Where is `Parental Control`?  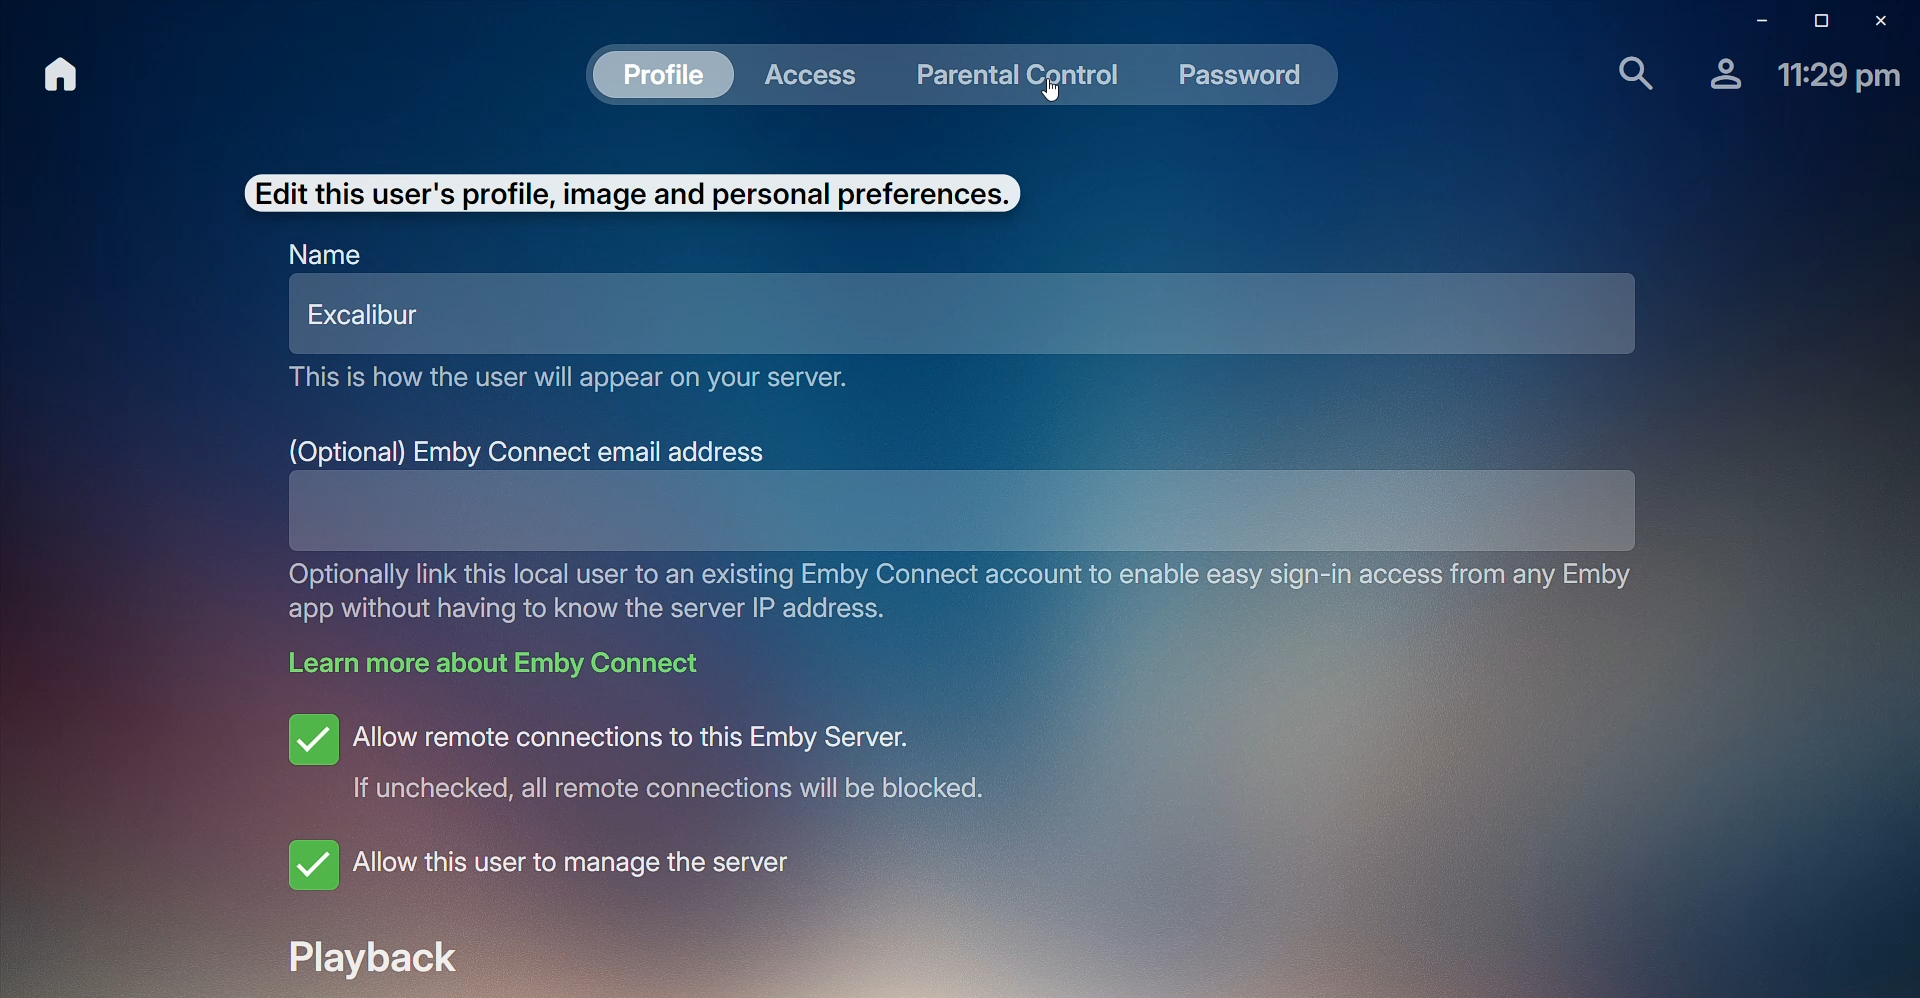
Parental Control is located at coordinates (1022, 76).